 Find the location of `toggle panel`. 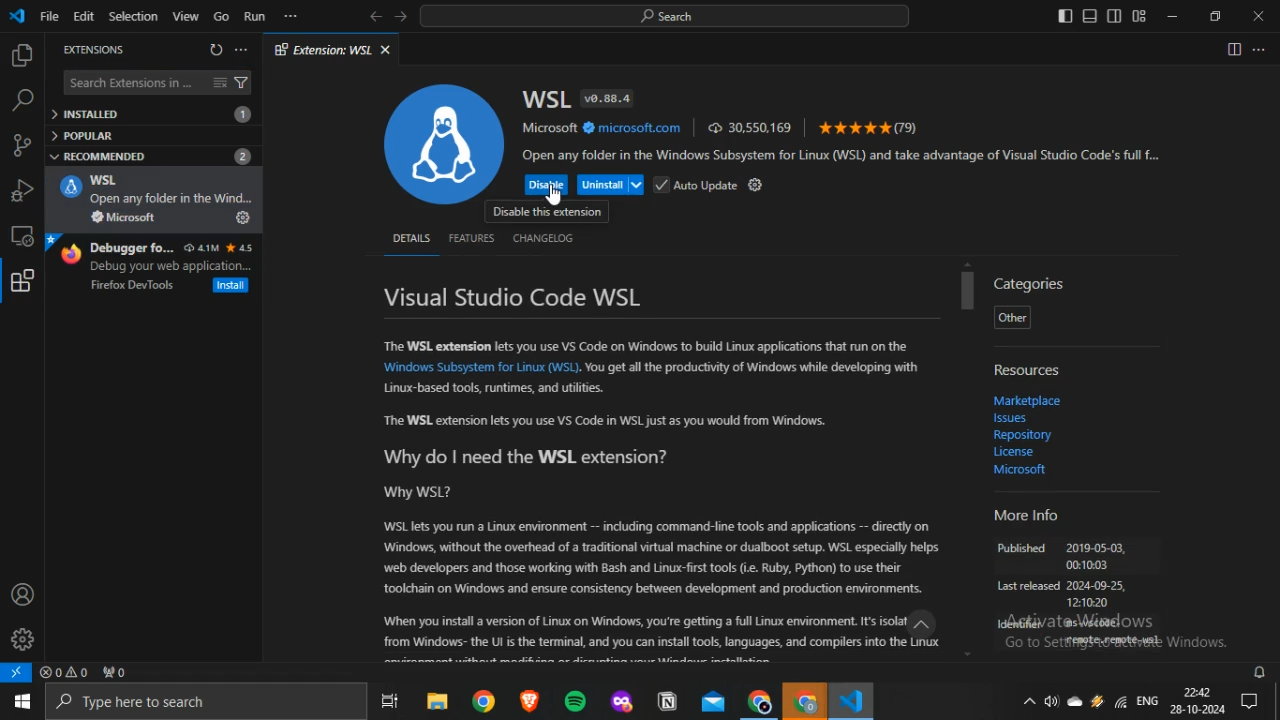

toggle panel is located at coordinates (1089, 15).